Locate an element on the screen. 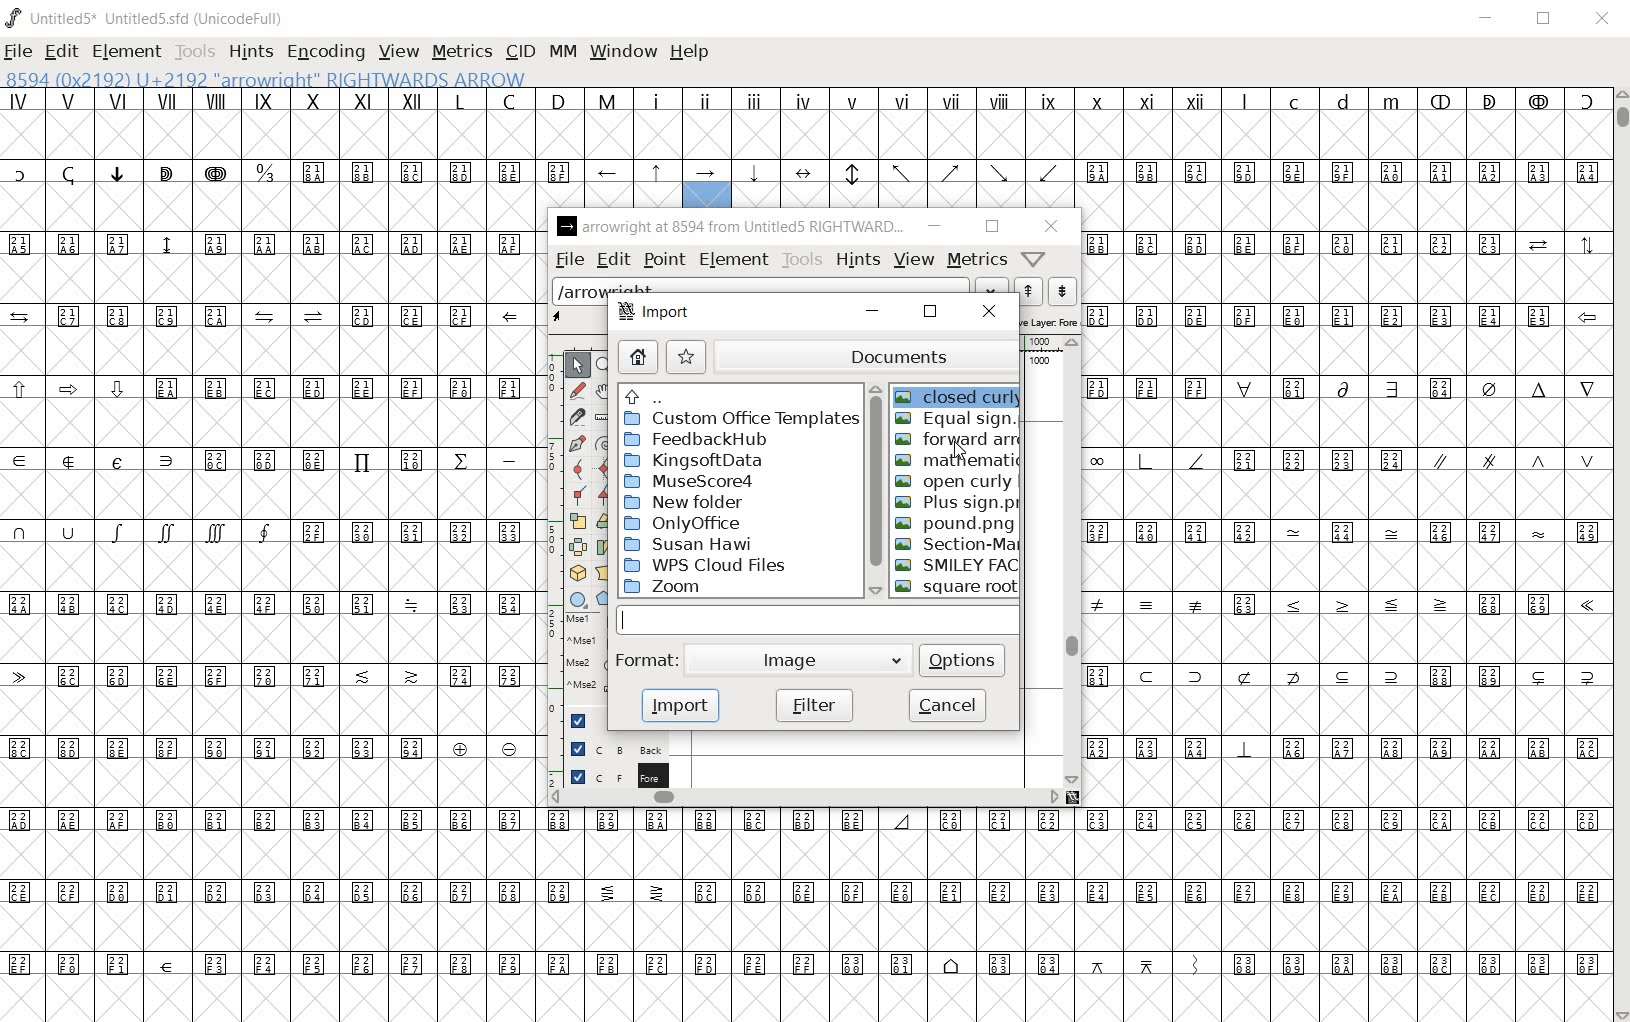 Image resolution: width=1630 pixels, height=1022 pixels. measure a distance, angle between points is located at coordinates (603, 419).